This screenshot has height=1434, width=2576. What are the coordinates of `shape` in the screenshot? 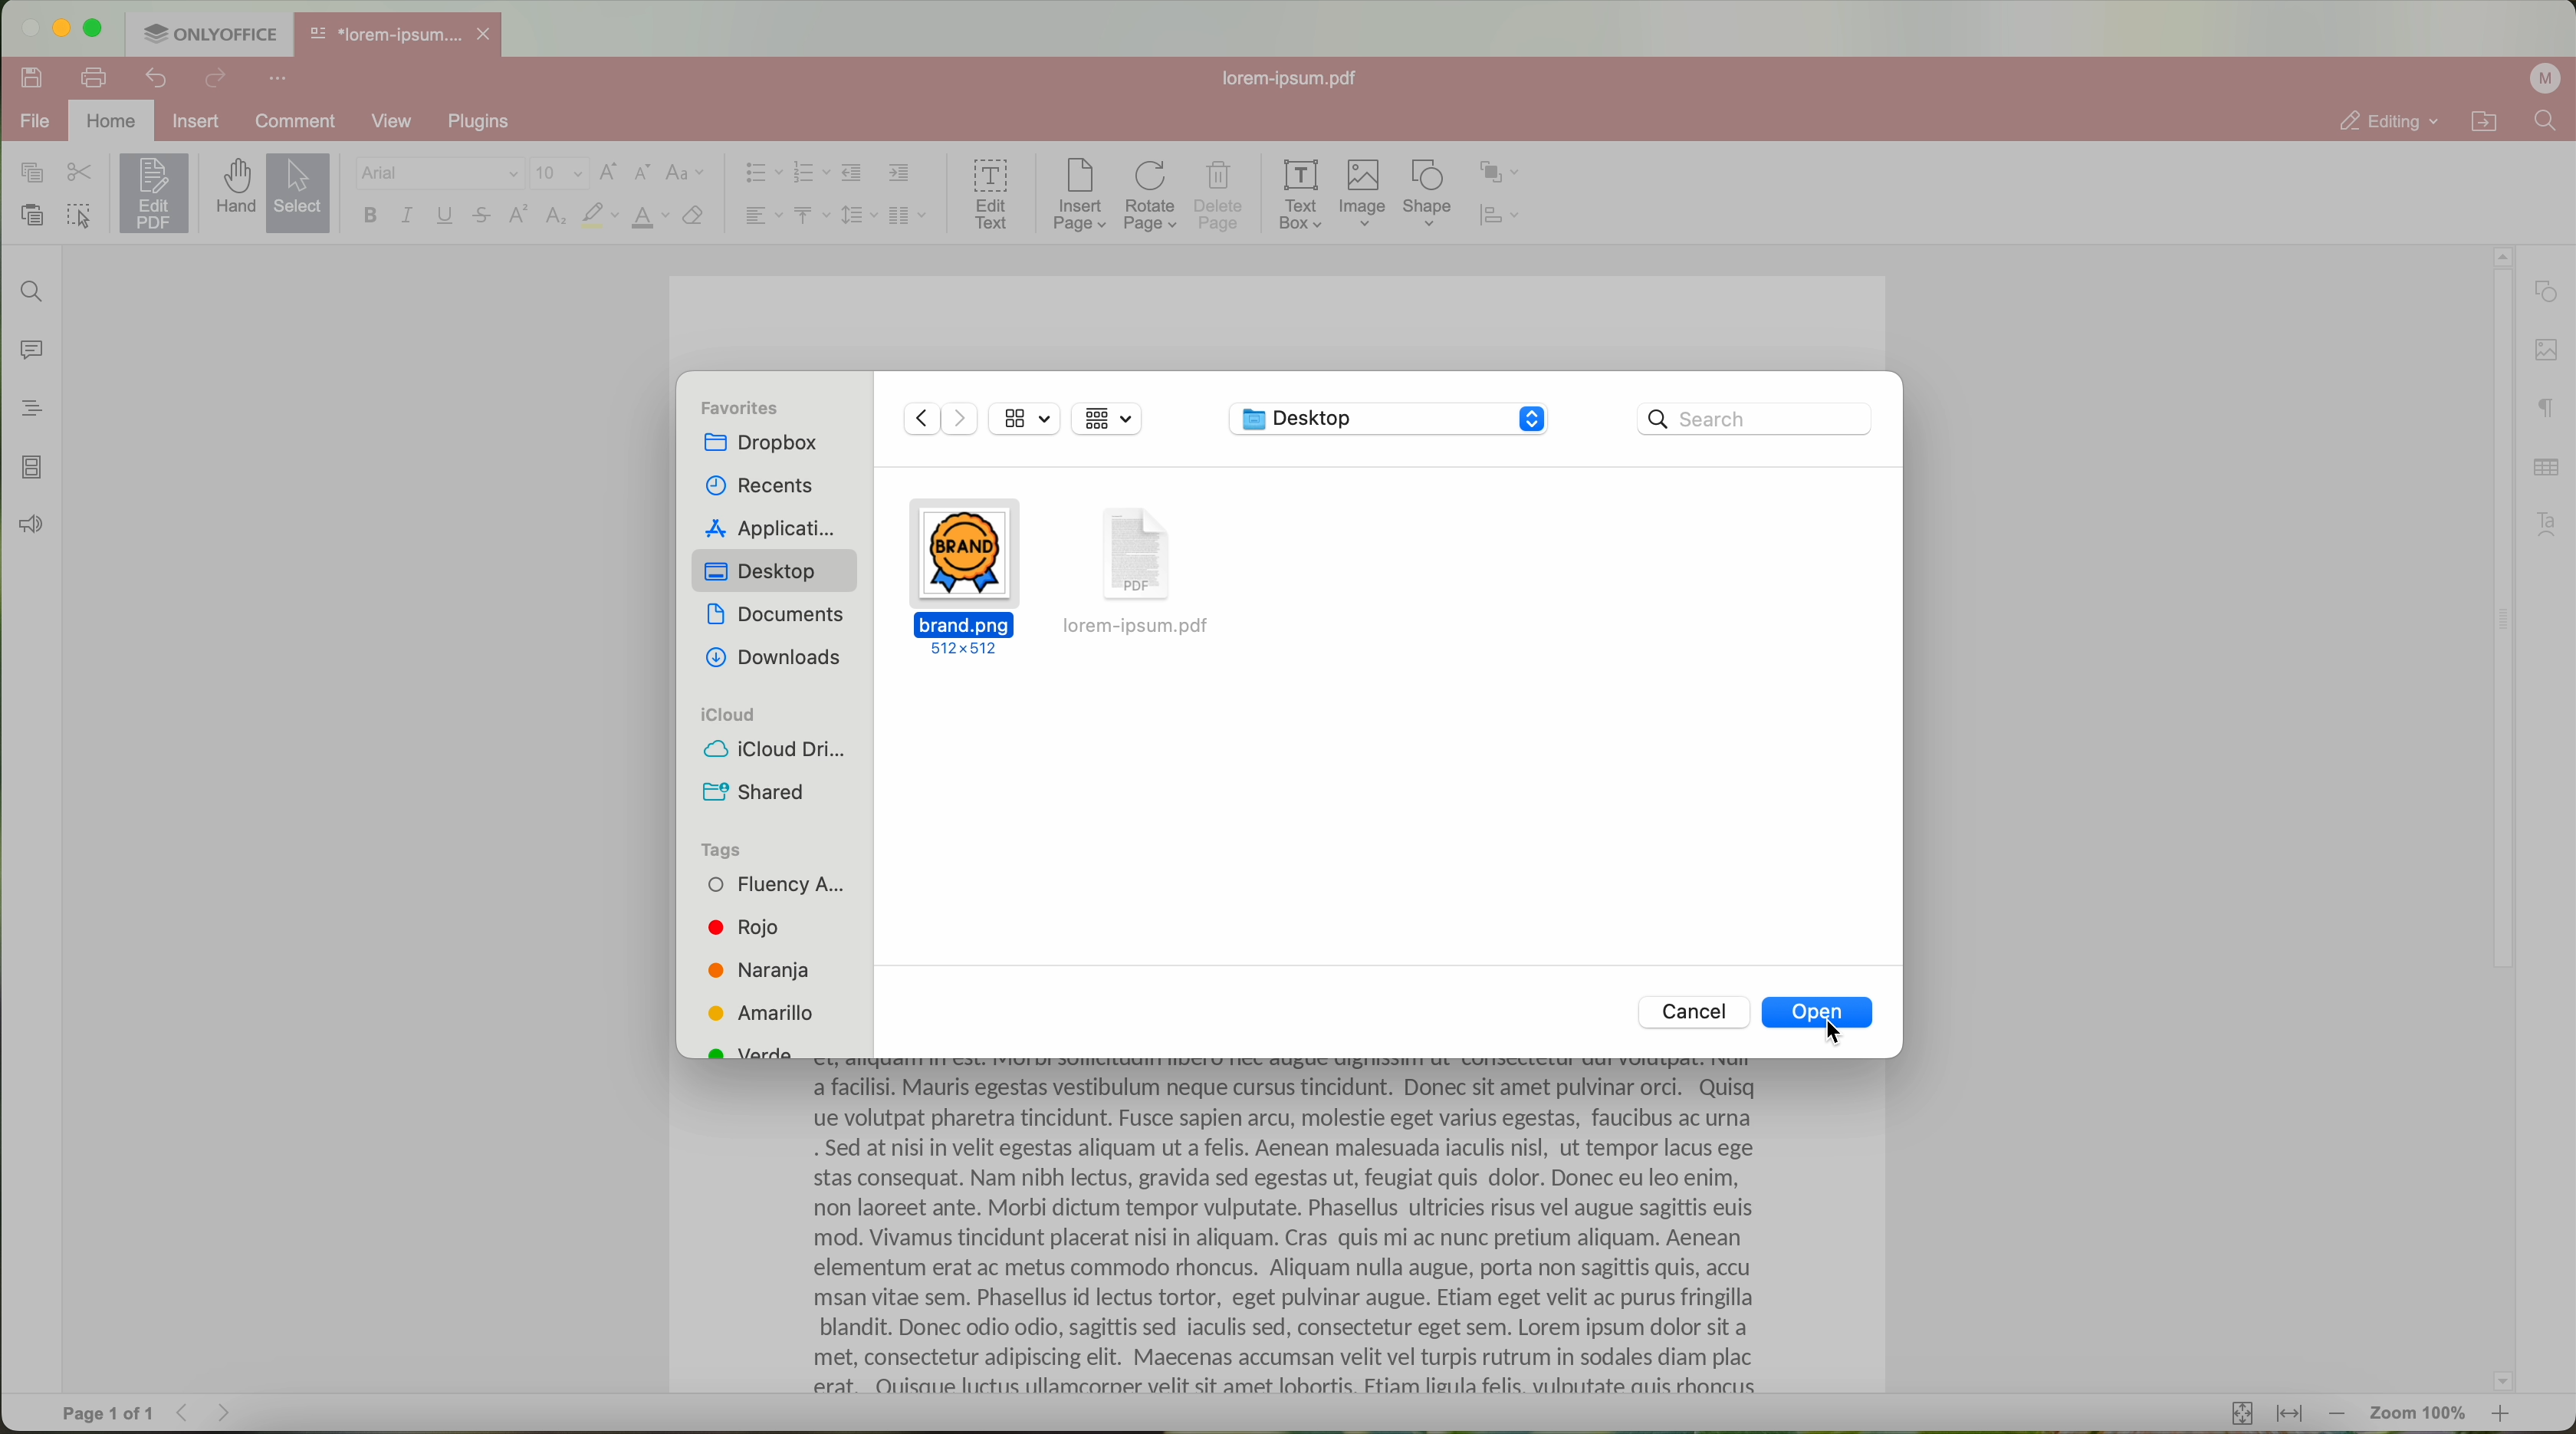 It's located at (1428, 194).